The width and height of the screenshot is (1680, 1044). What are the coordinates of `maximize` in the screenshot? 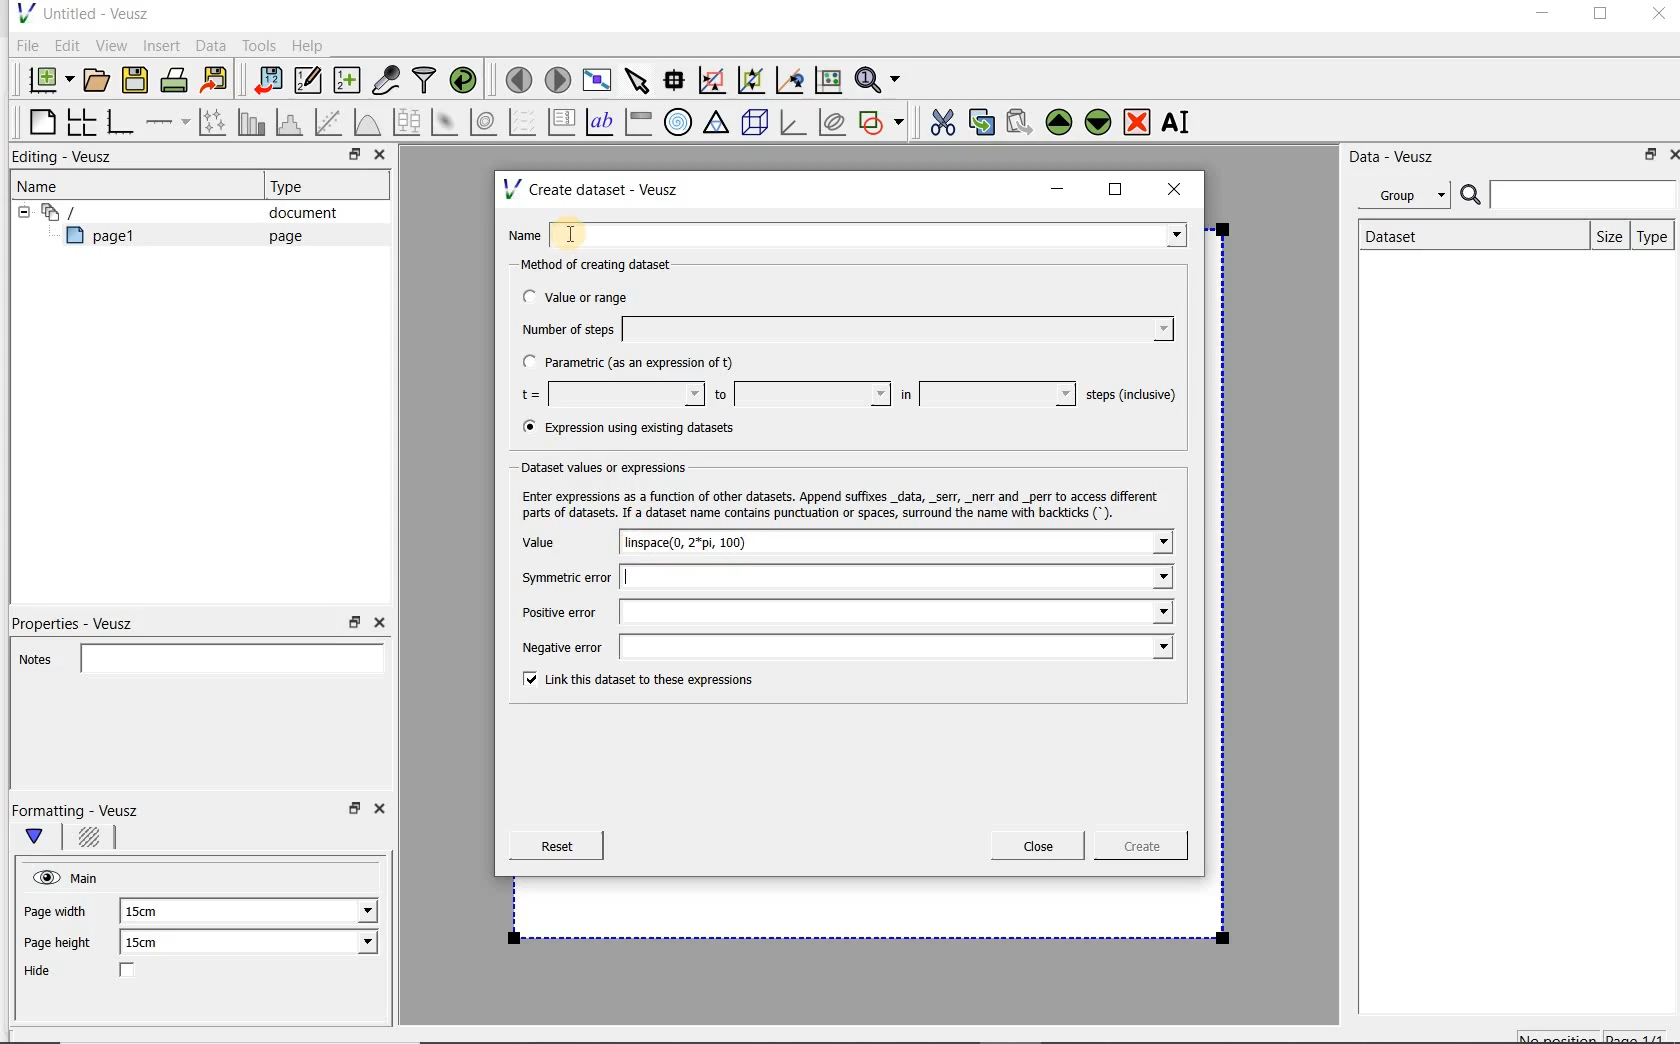 It's located at (1116, 190).